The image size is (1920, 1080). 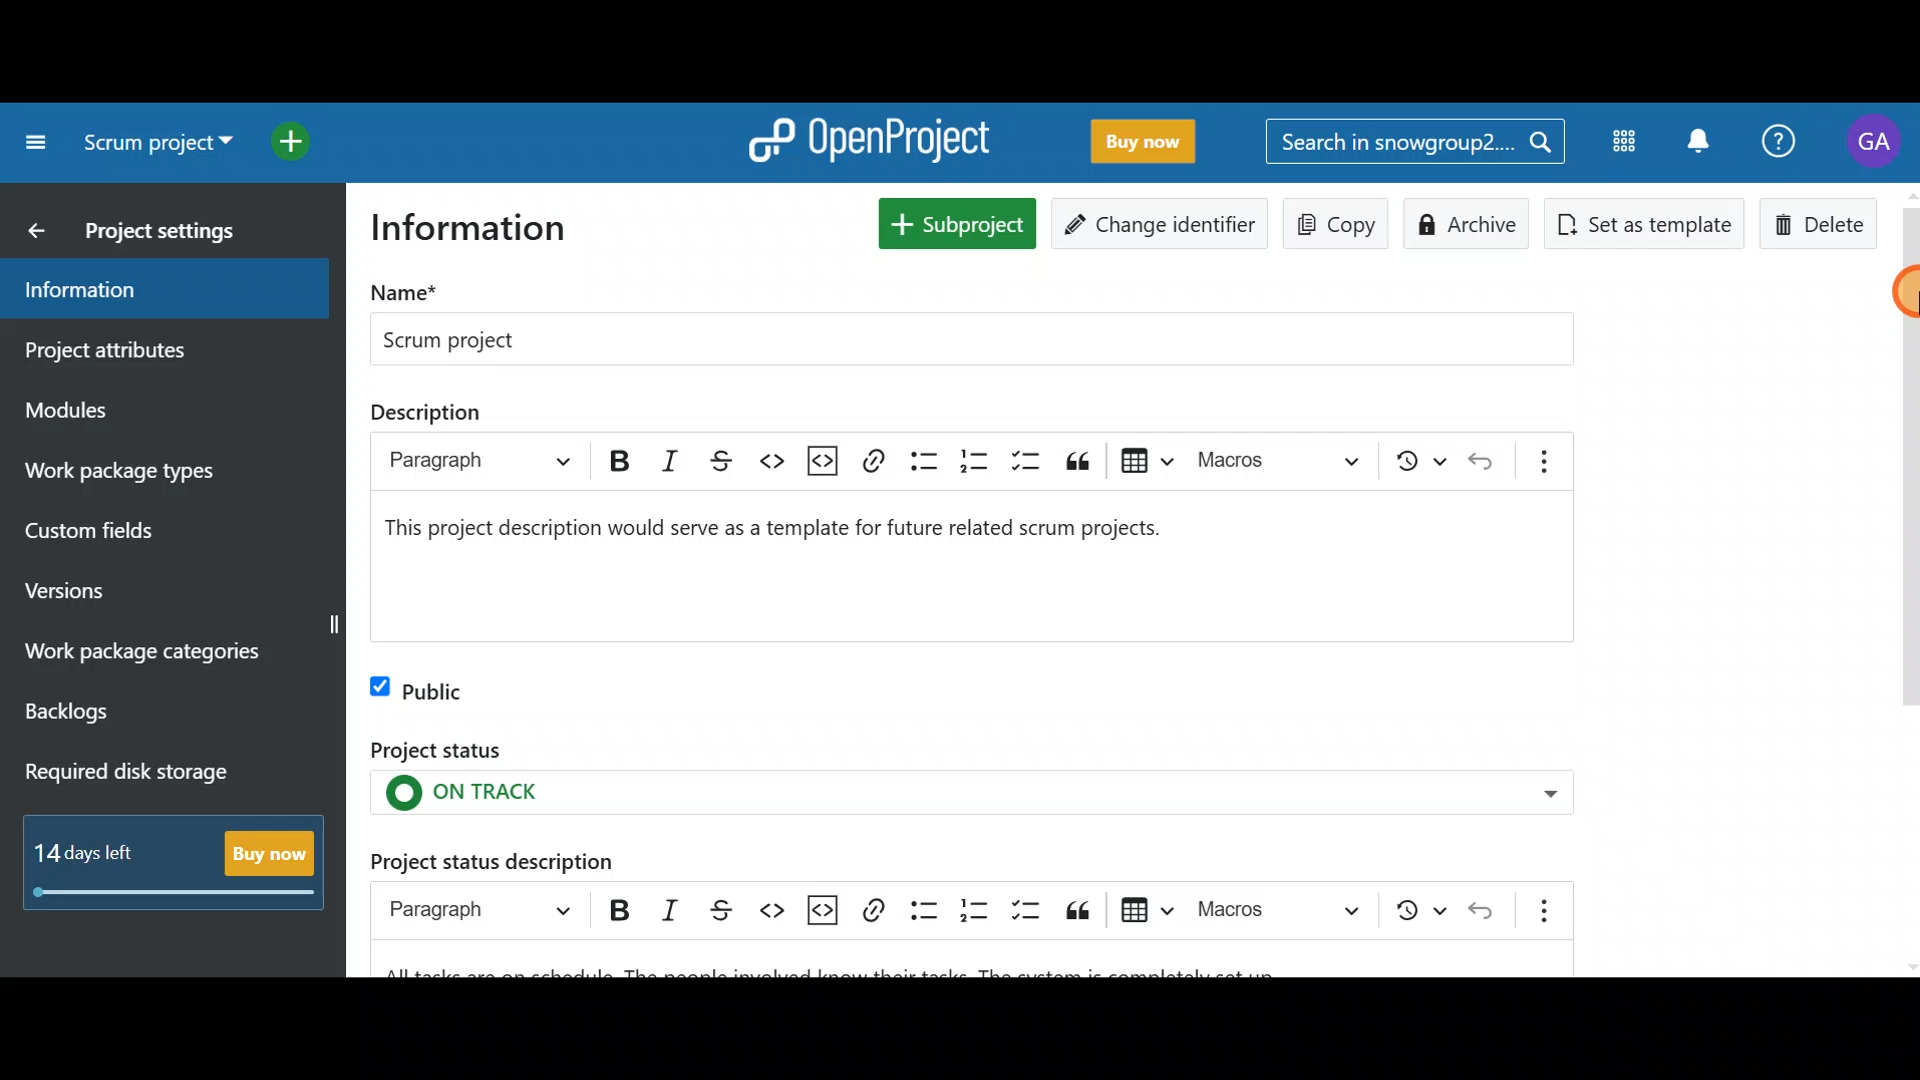 What do you see at coordinates (1079, 911) in the screenshot?
I see `Block quote` at bounding box center [1079, 911].